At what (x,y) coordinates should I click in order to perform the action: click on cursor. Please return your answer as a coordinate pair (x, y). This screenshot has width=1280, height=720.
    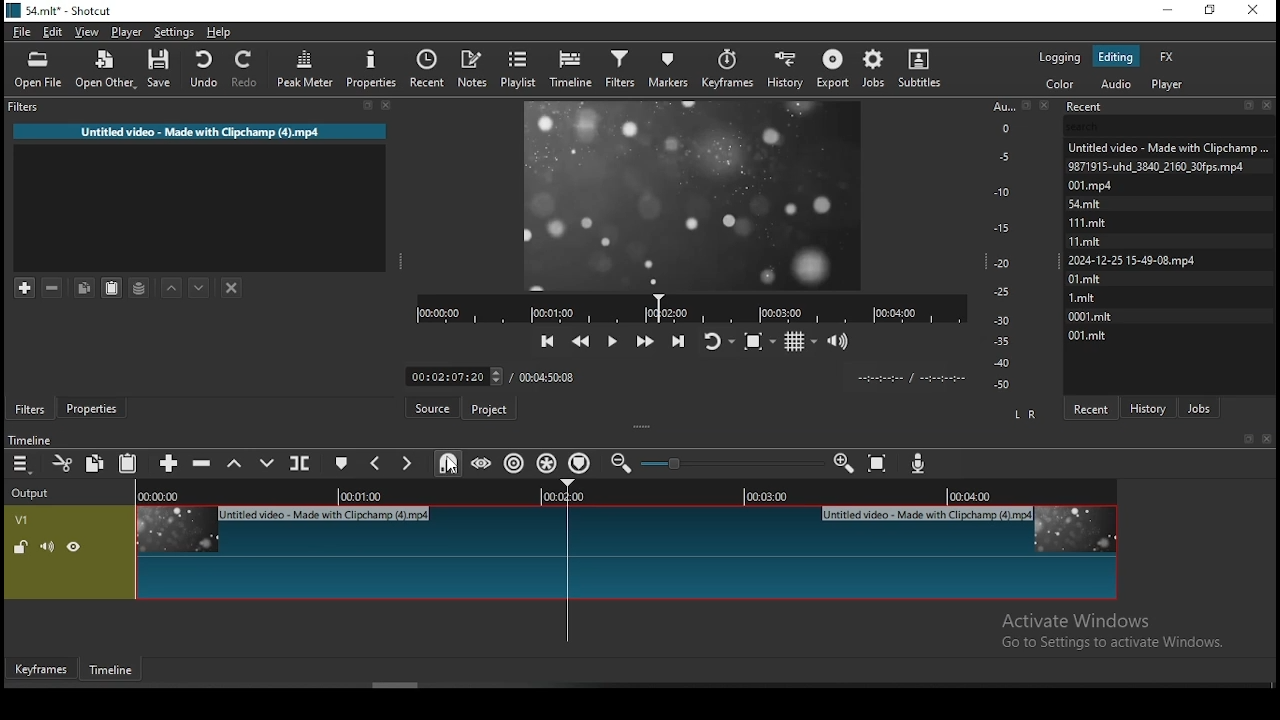
    Looking at the image, I should click on (453, 467).